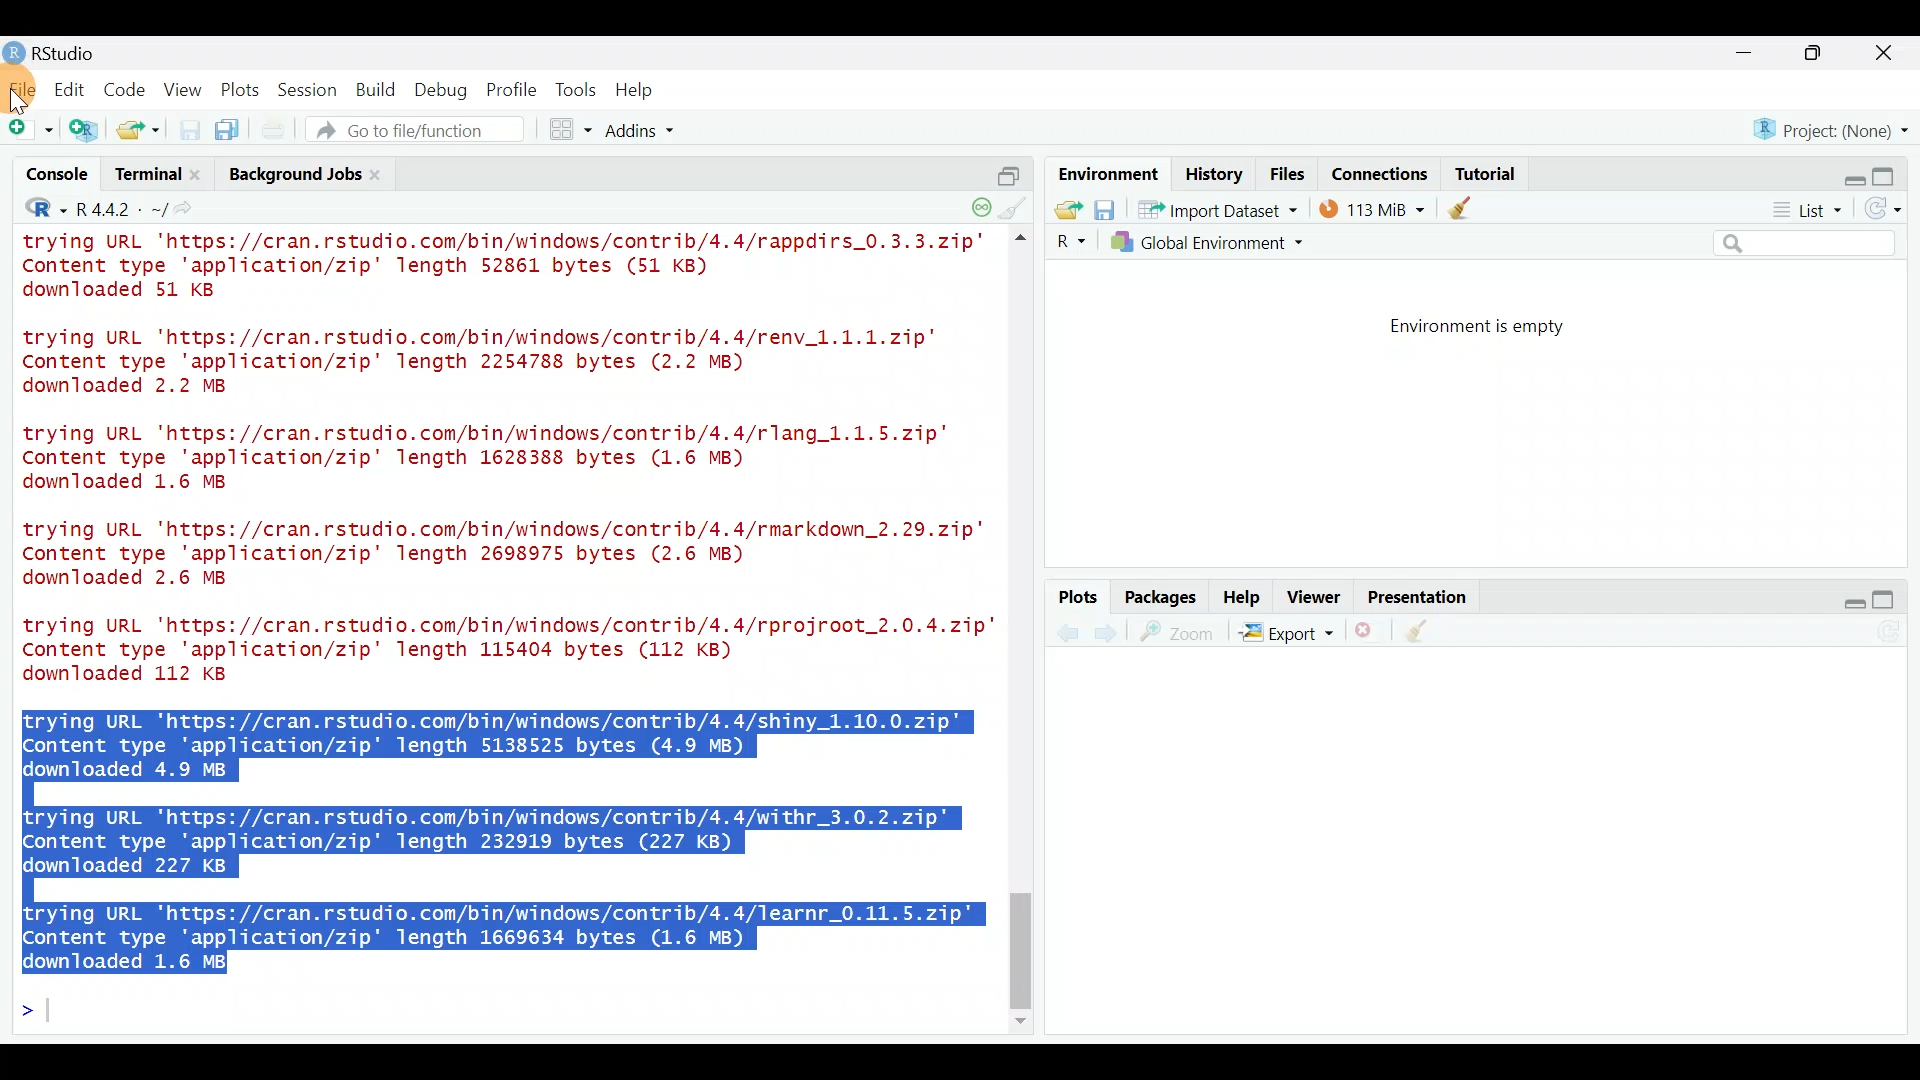 The height and width of the screenshot is (1080, 1920). What do you see at coordinates (637, 90) in the screenshot?
I see `Help` at bounding box center [637, 90].